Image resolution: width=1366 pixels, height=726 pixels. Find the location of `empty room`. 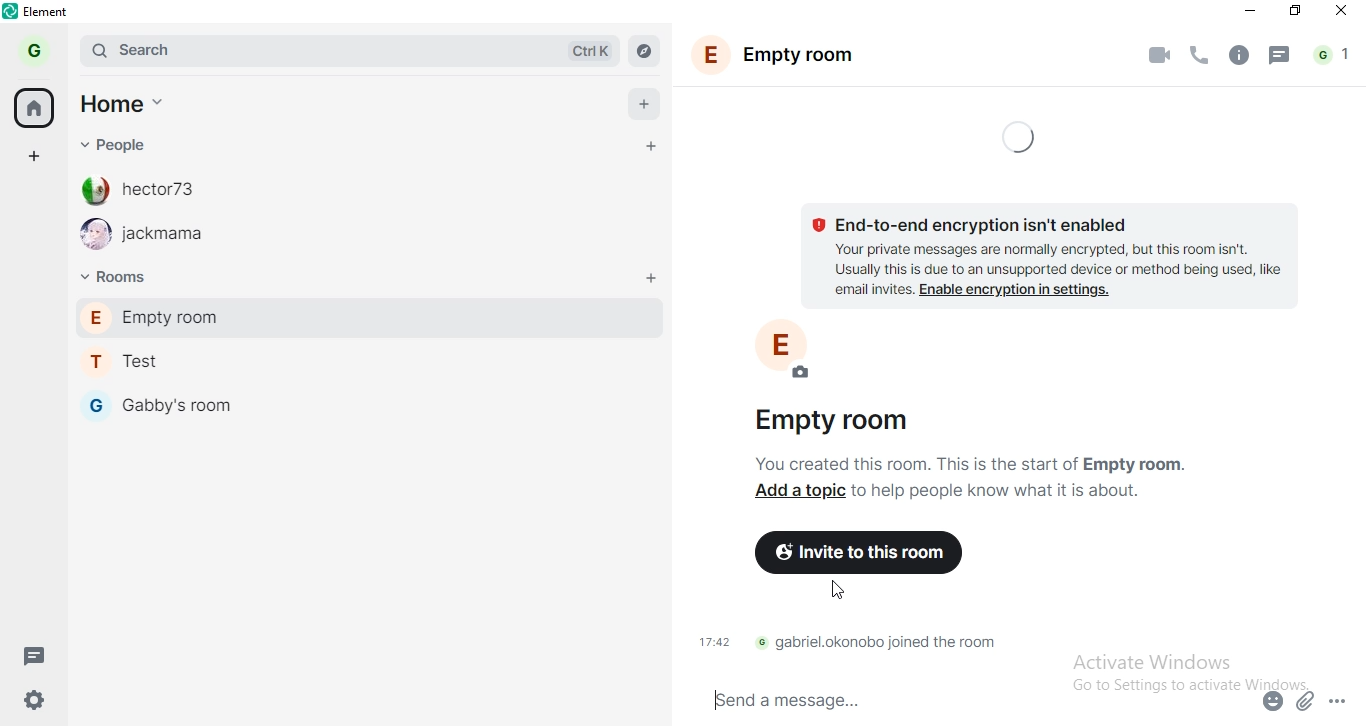

empty room is located at coordinates (357, 318).